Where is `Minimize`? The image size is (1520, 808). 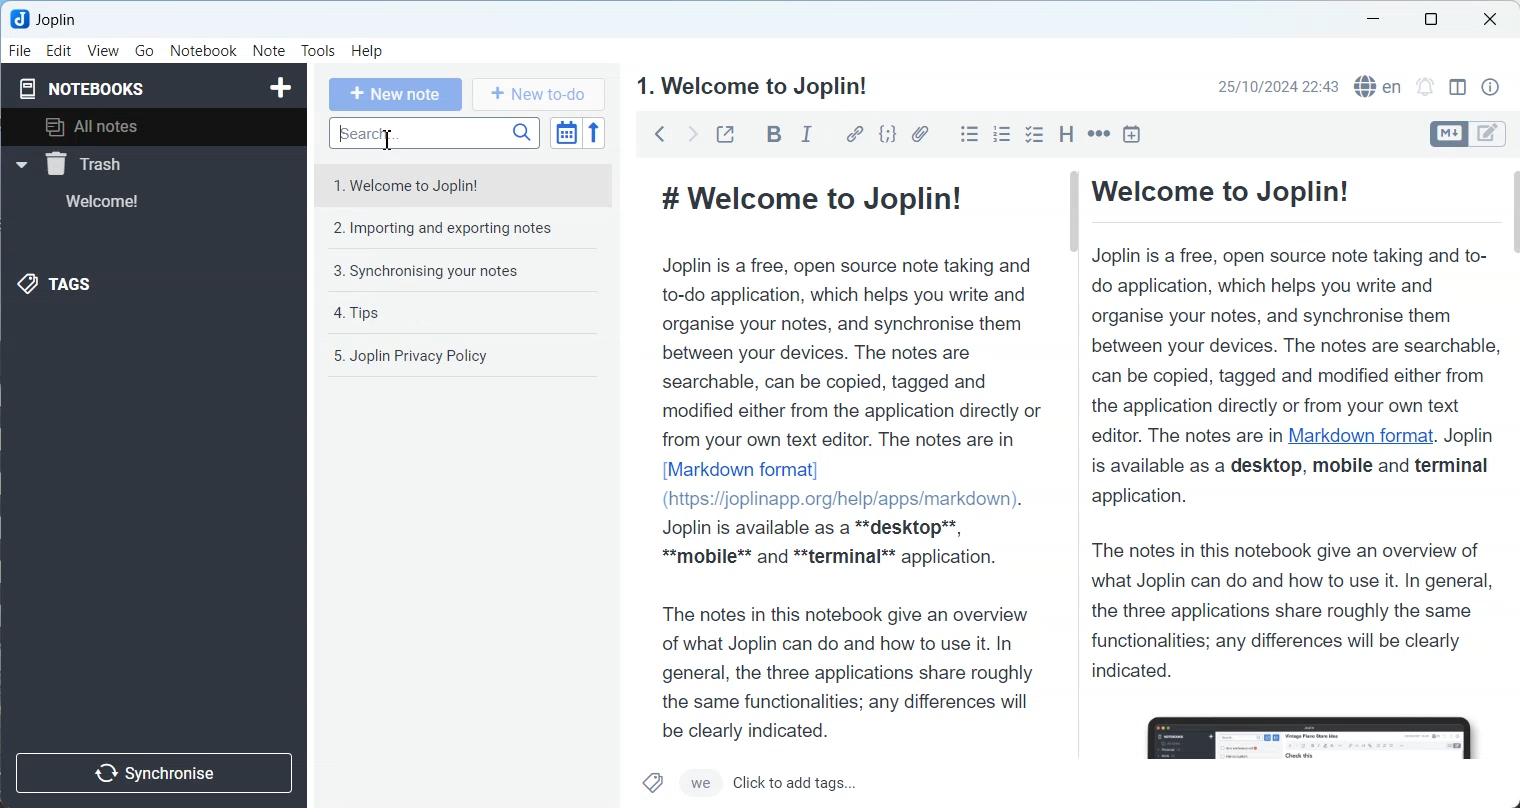 Minimize is located at coordinates (1372, 19).